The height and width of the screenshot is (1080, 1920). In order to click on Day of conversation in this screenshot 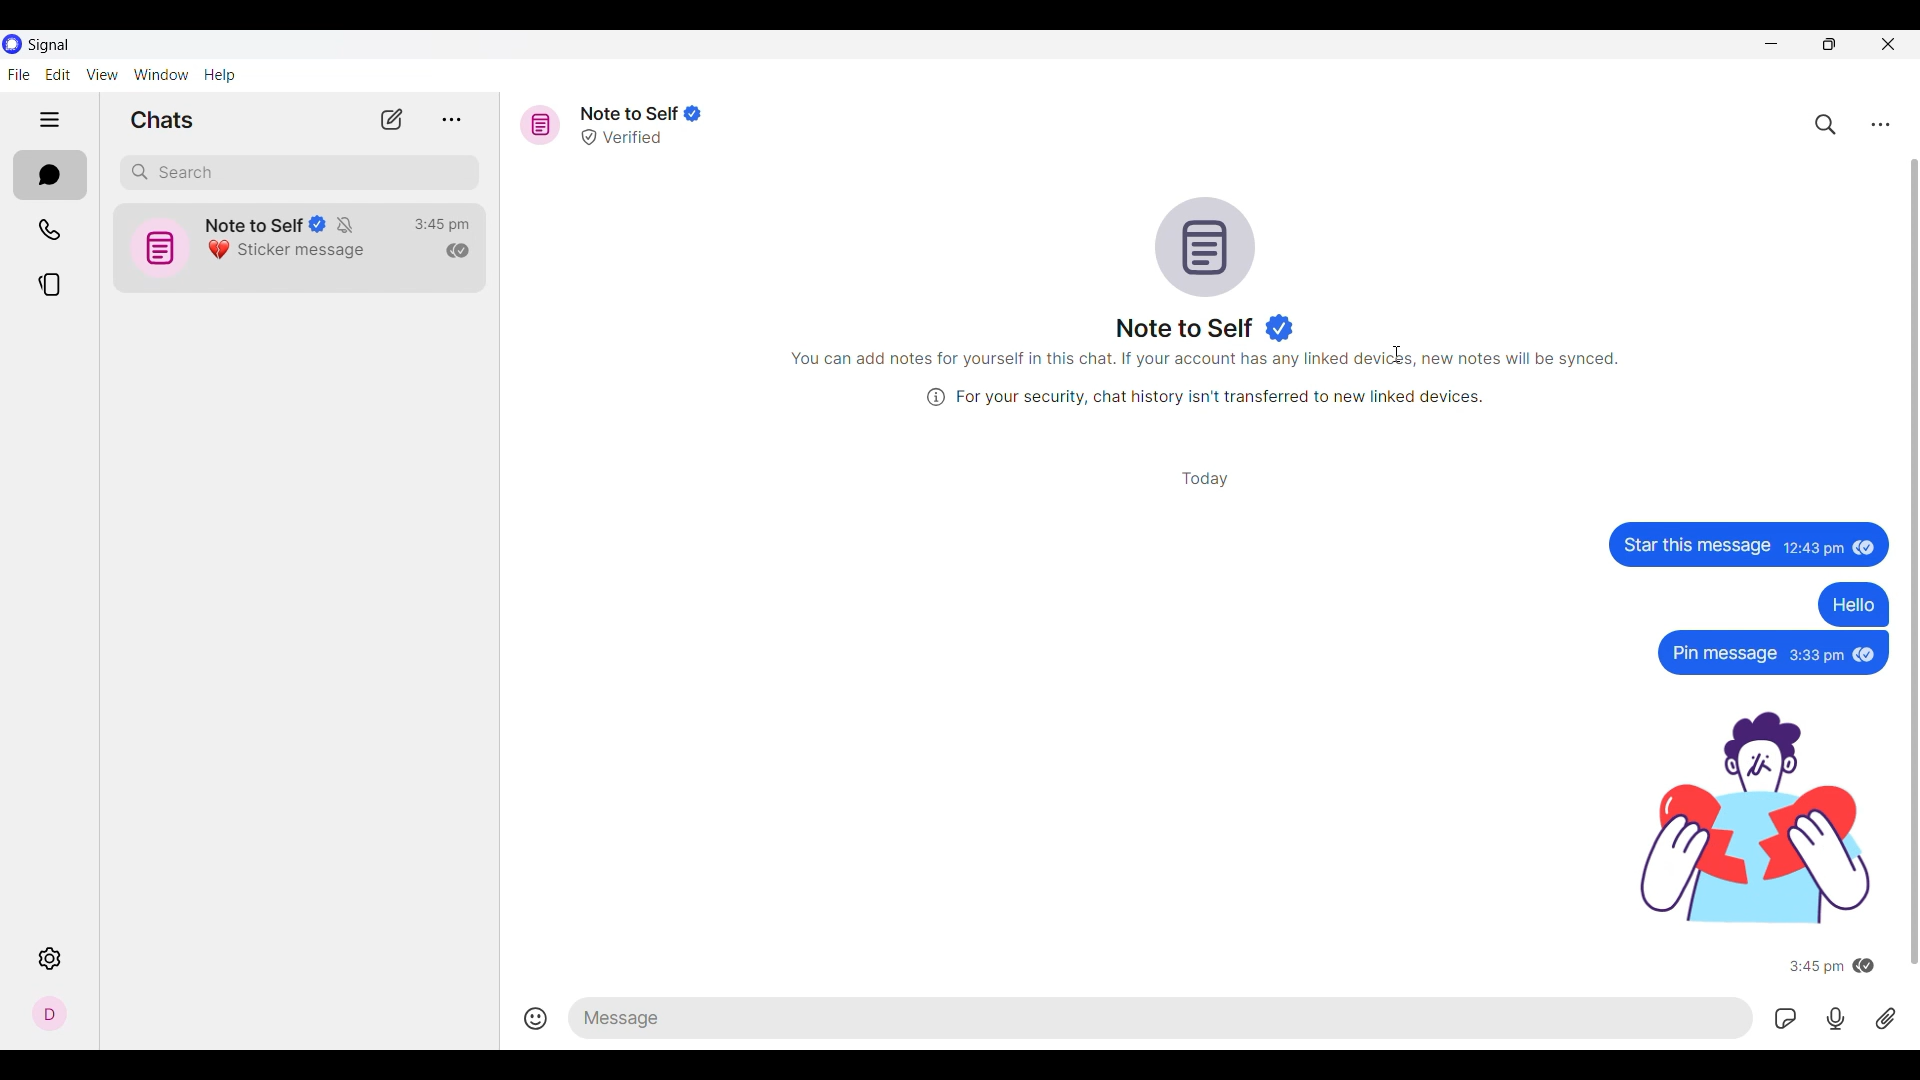, I will do `click(1205, 478)`.